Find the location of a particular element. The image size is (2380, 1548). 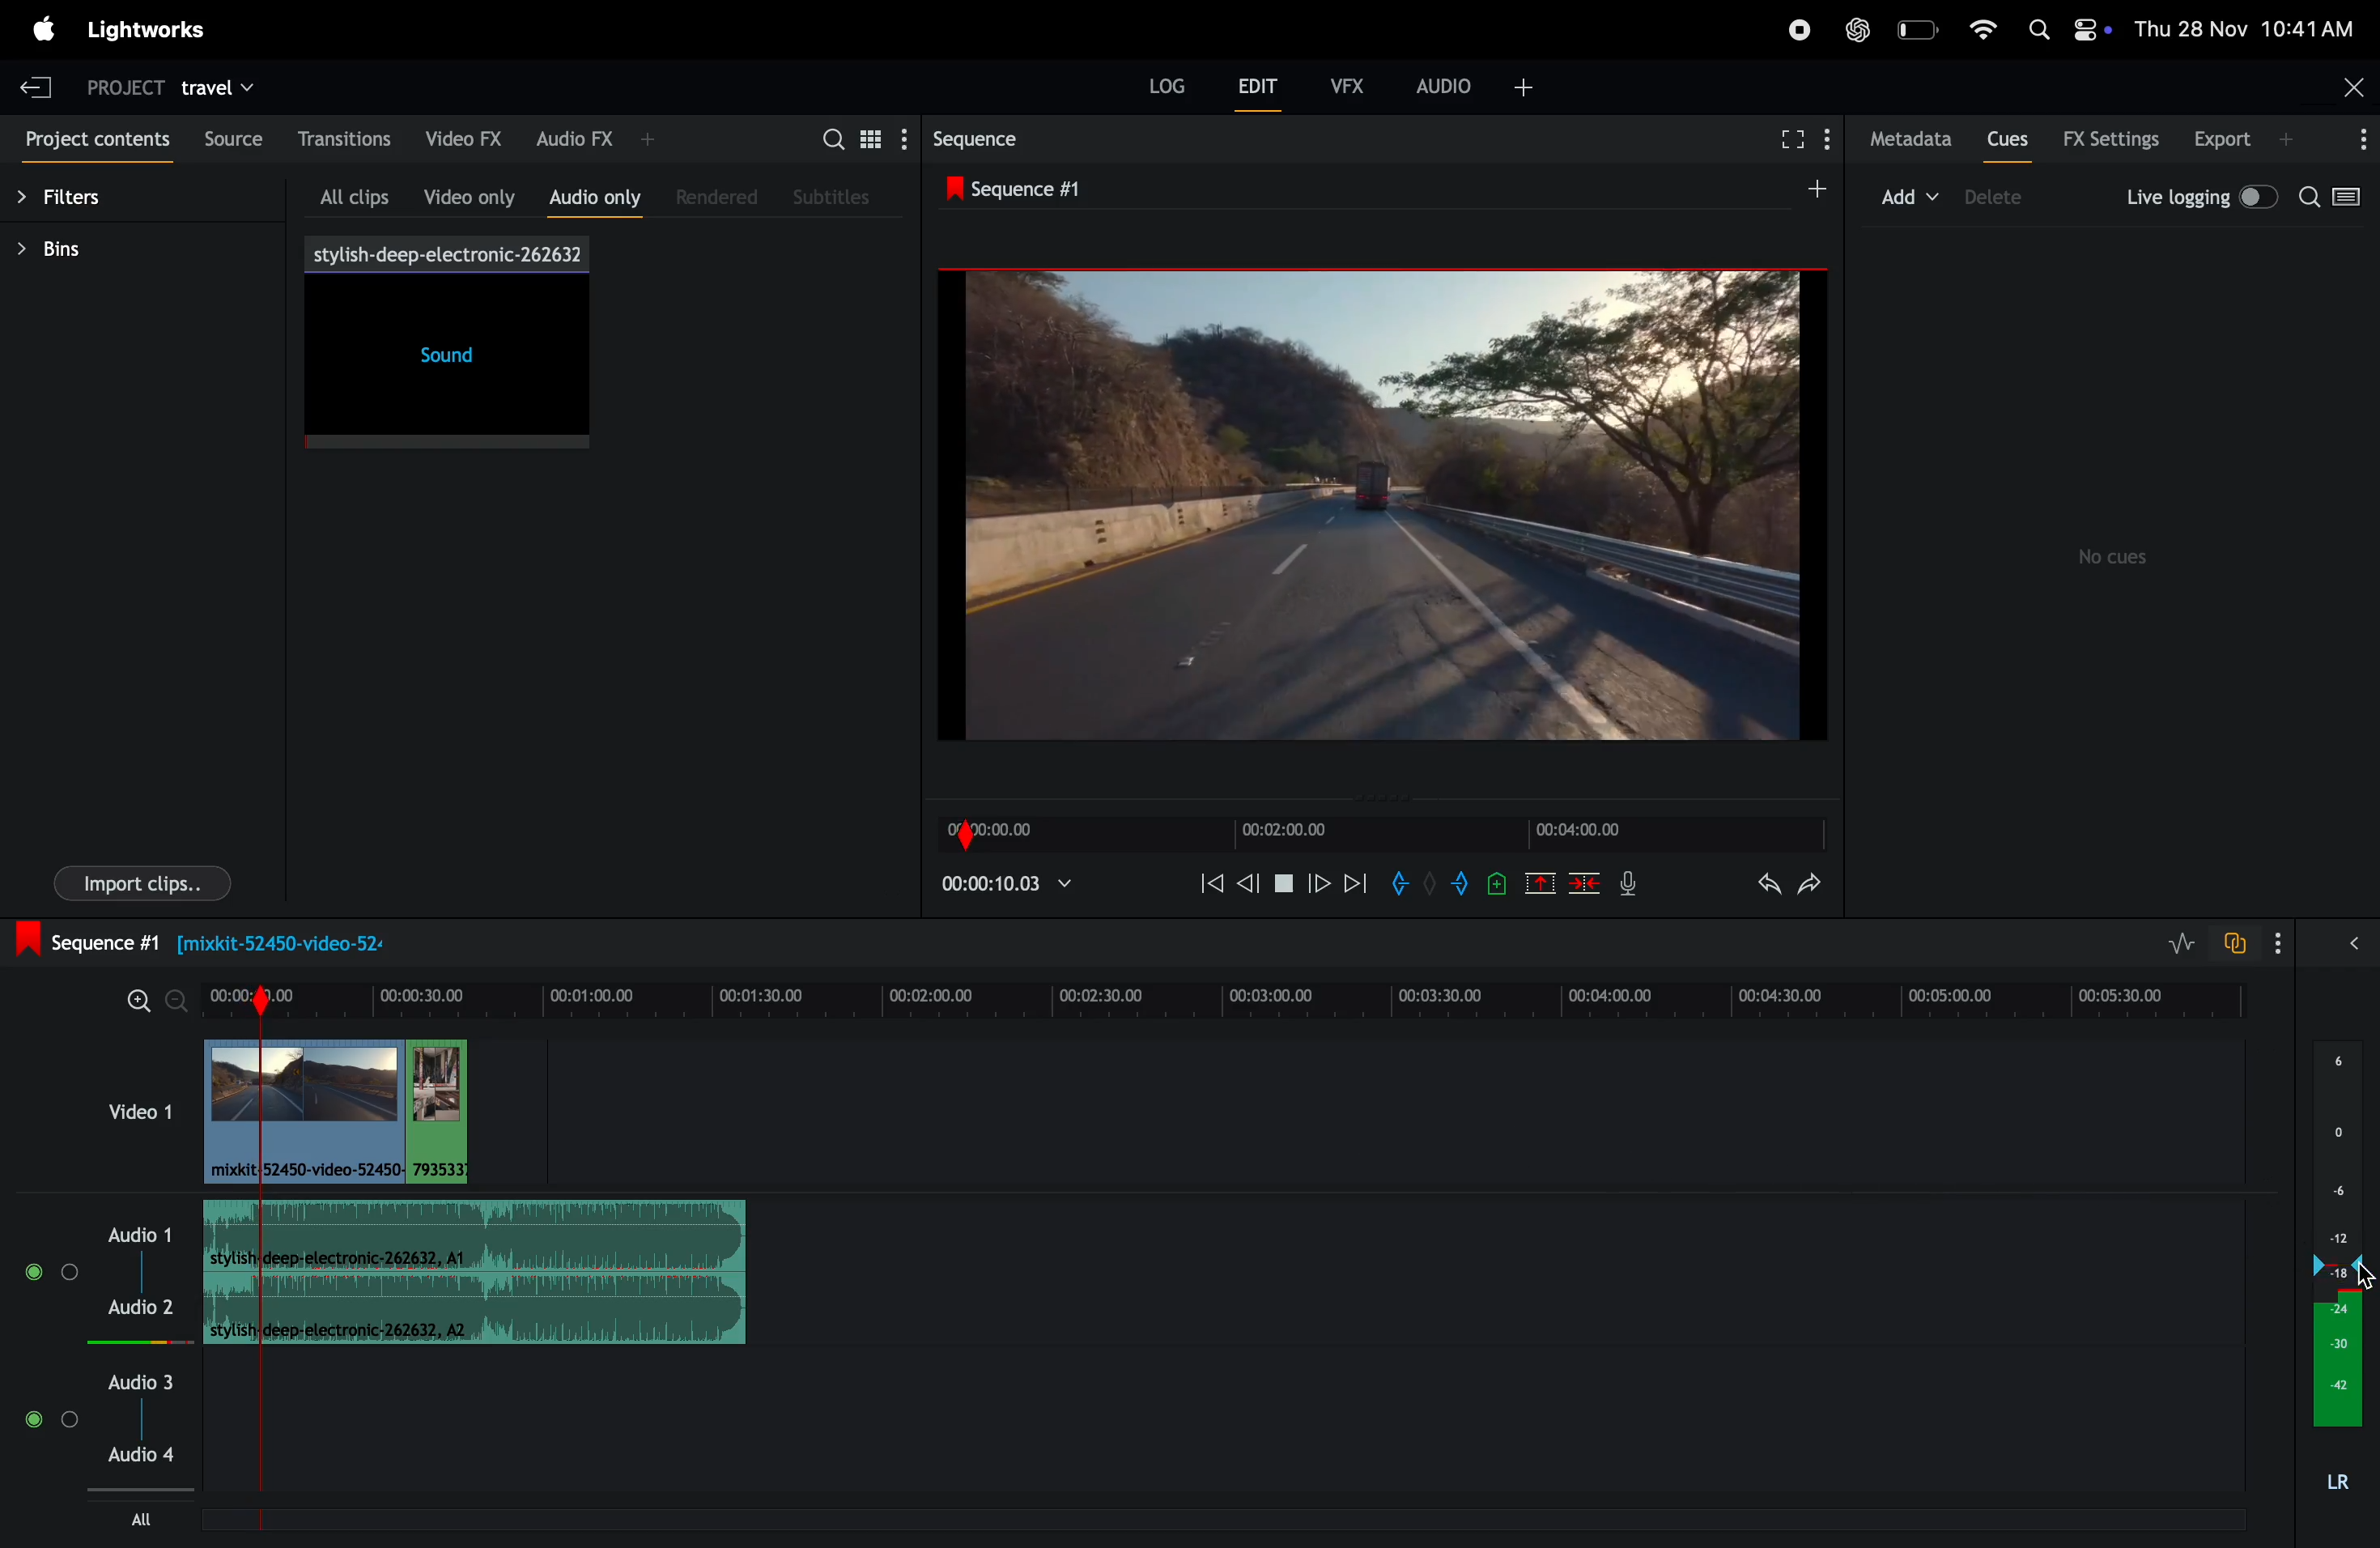

edit is located at coordinates (1263, 85).